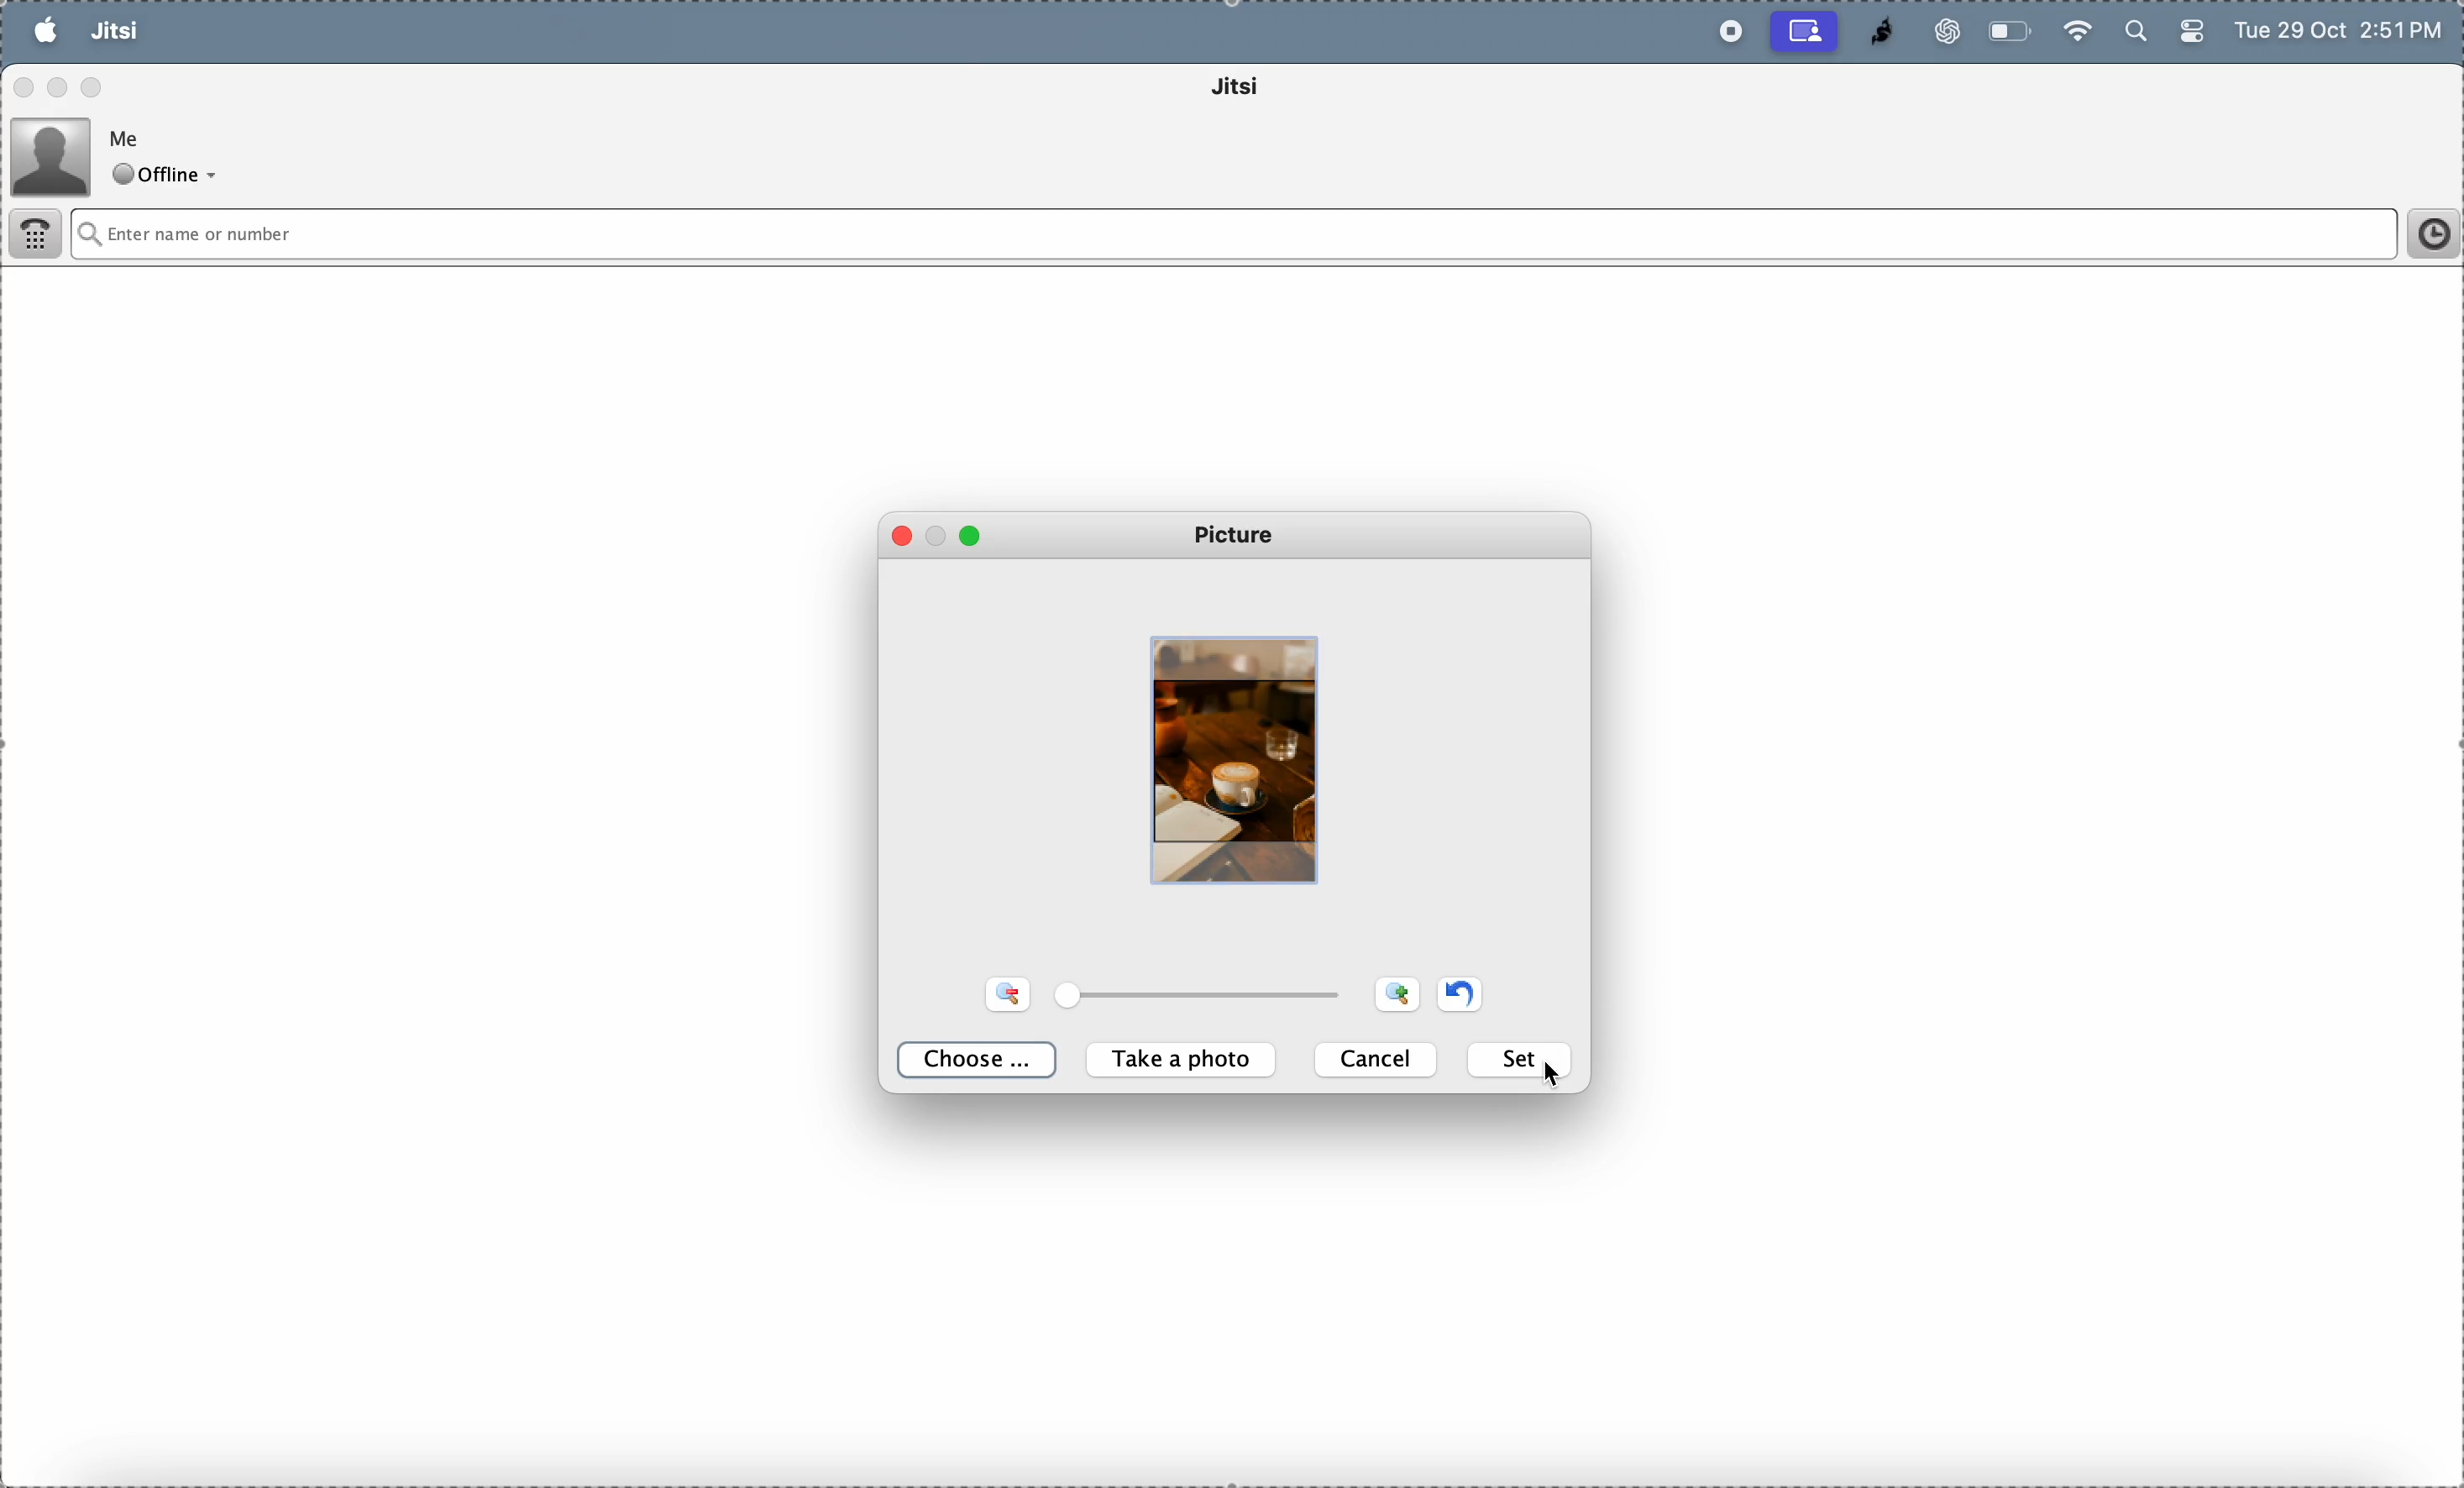 The width and height of the screenshot is (2464, 1488). What do you see at coordinates (52, 154) in the screenshot?
I see `profile` at bounding box center [52, 154].